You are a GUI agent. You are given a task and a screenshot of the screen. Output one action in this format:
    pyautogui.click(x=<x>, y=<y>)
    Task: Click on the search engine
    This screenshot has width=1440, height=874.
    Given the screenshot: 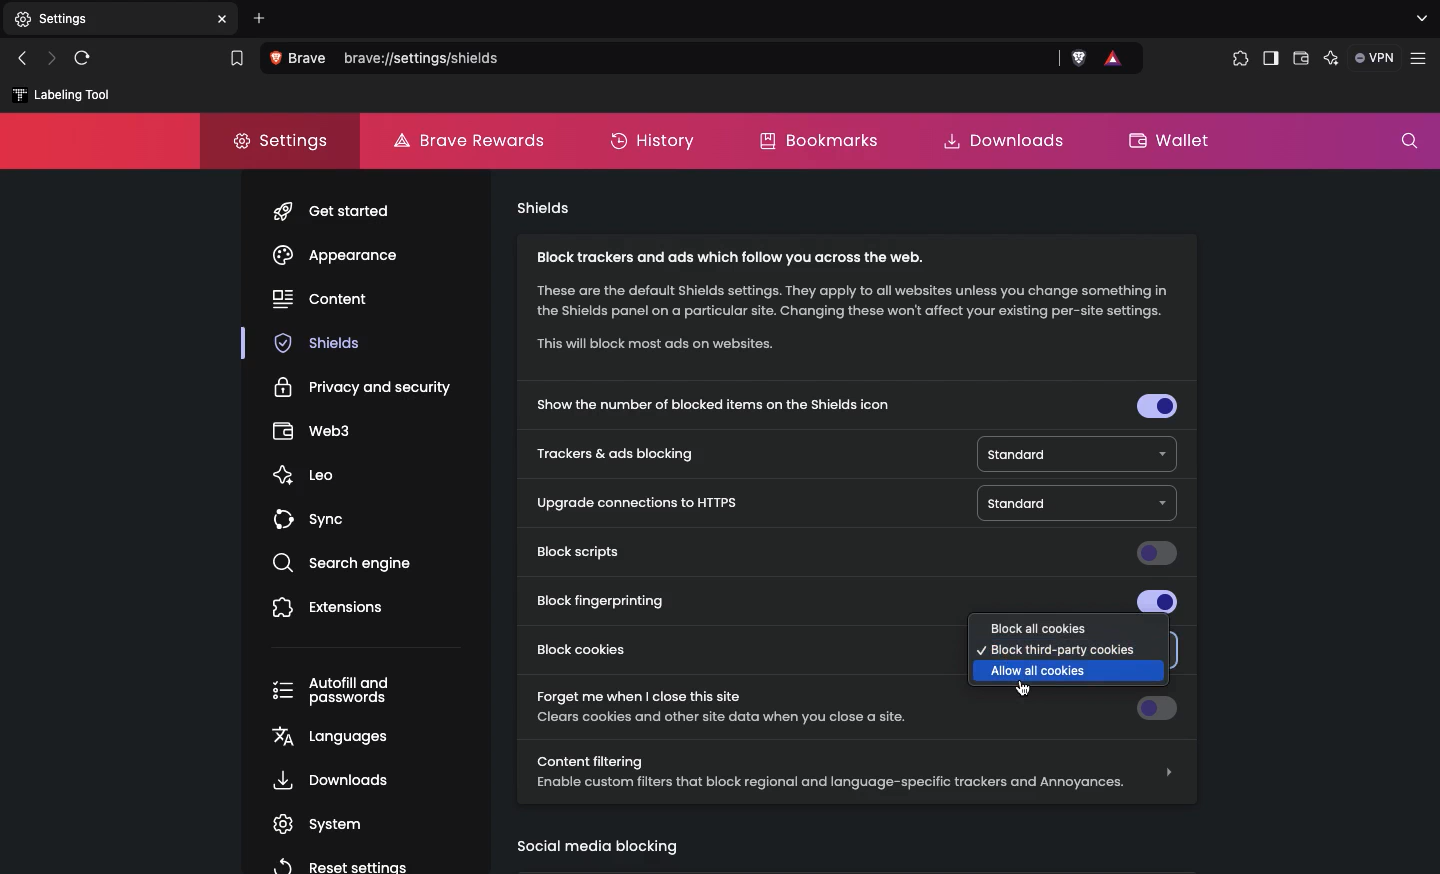 What is the action you would take?
    pyautogui.click(x=350, y=564)
    